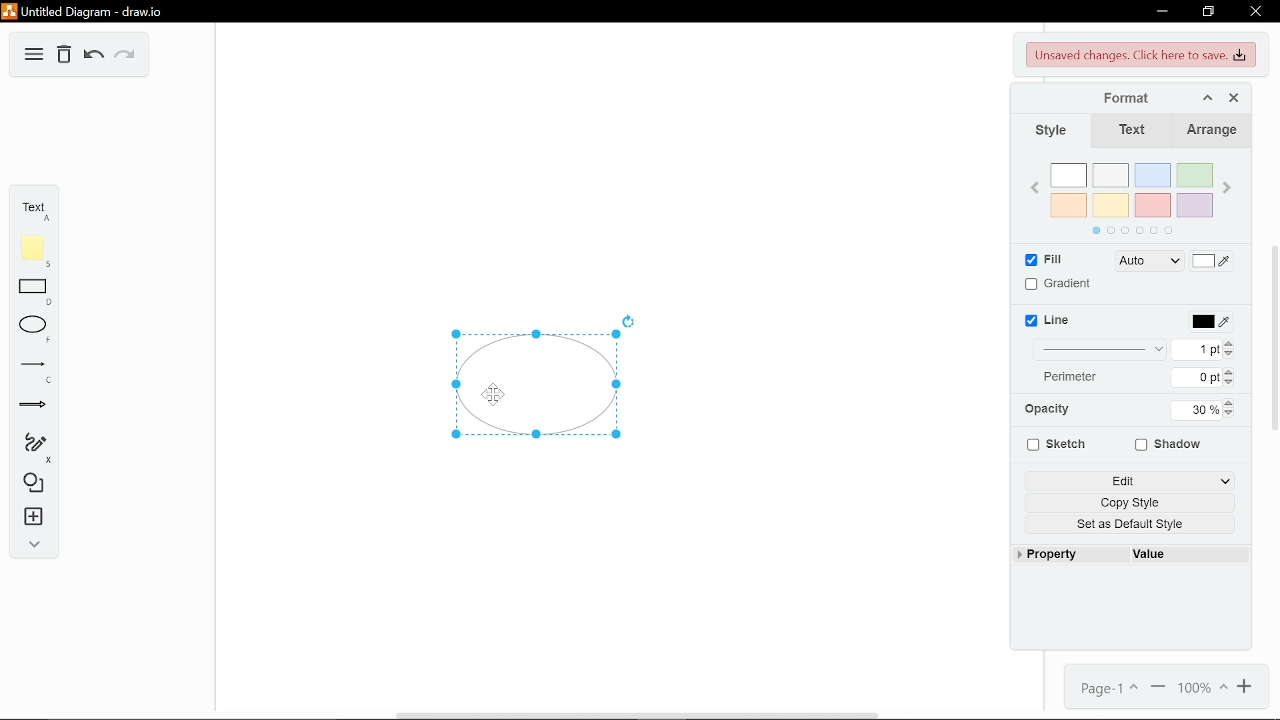 This screenshot has width=1280, height=720. Describe the element at coordinates (1187, 555) in the screenshot. I see `value` at that location.